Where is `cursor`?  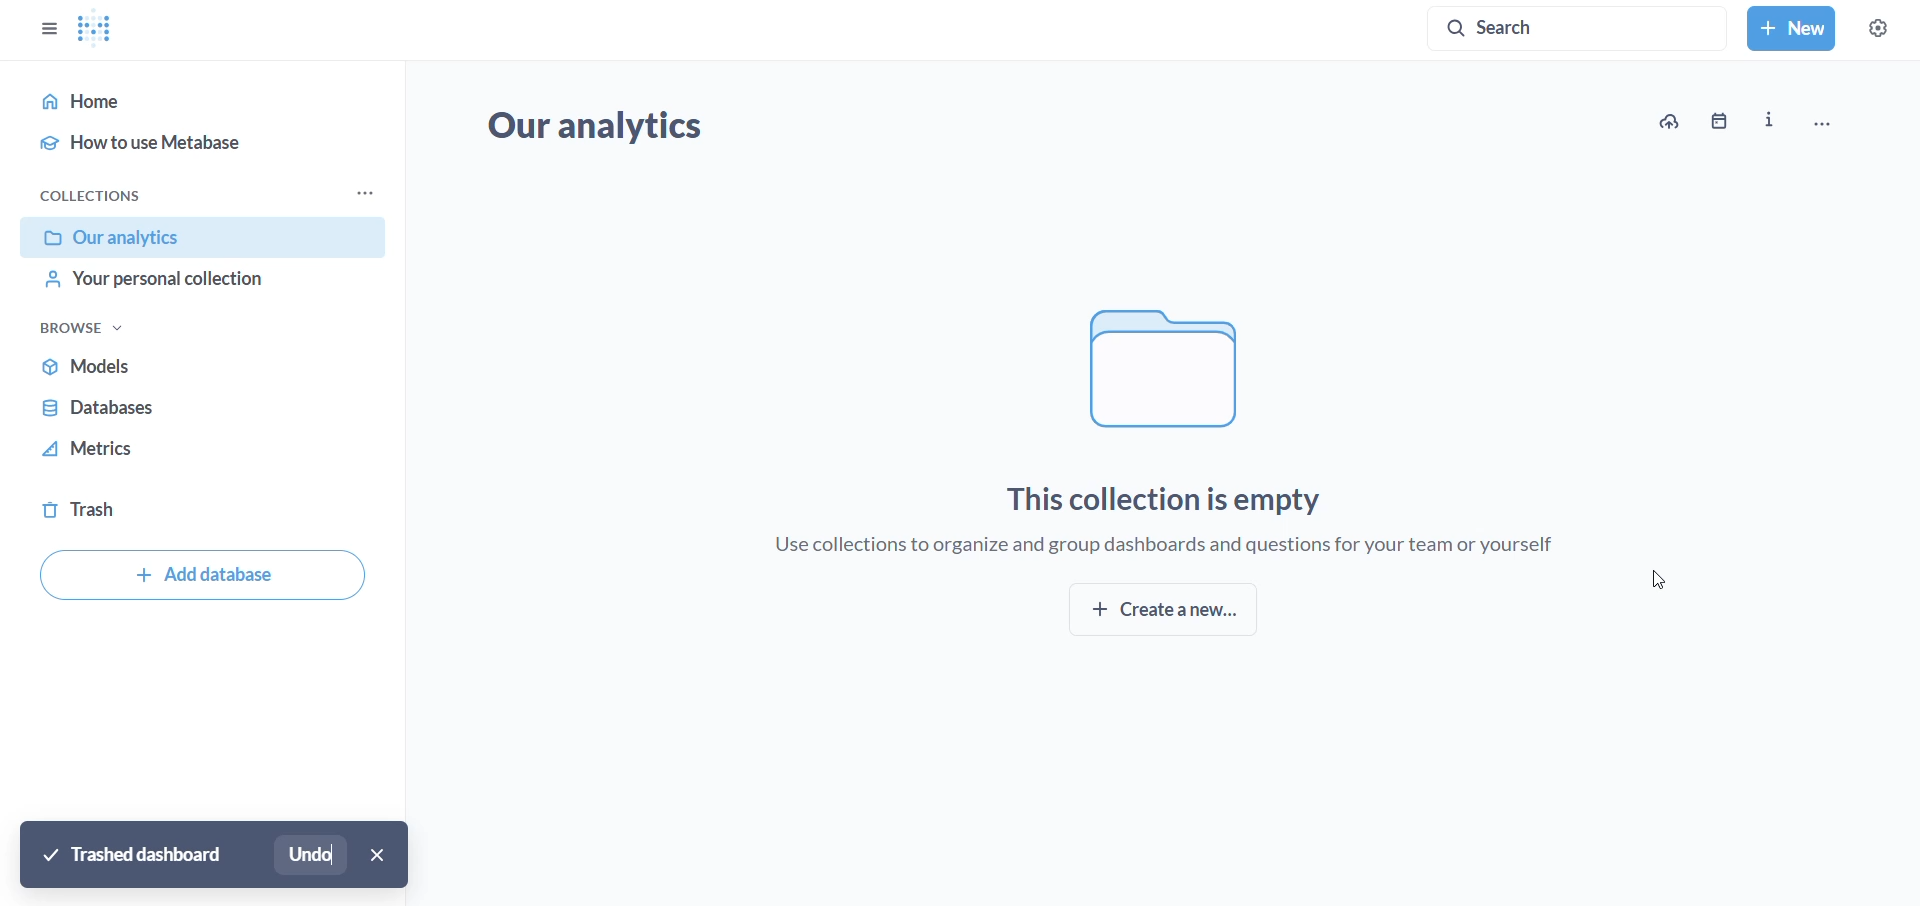
cursor is located at coordinates (1664, 579).